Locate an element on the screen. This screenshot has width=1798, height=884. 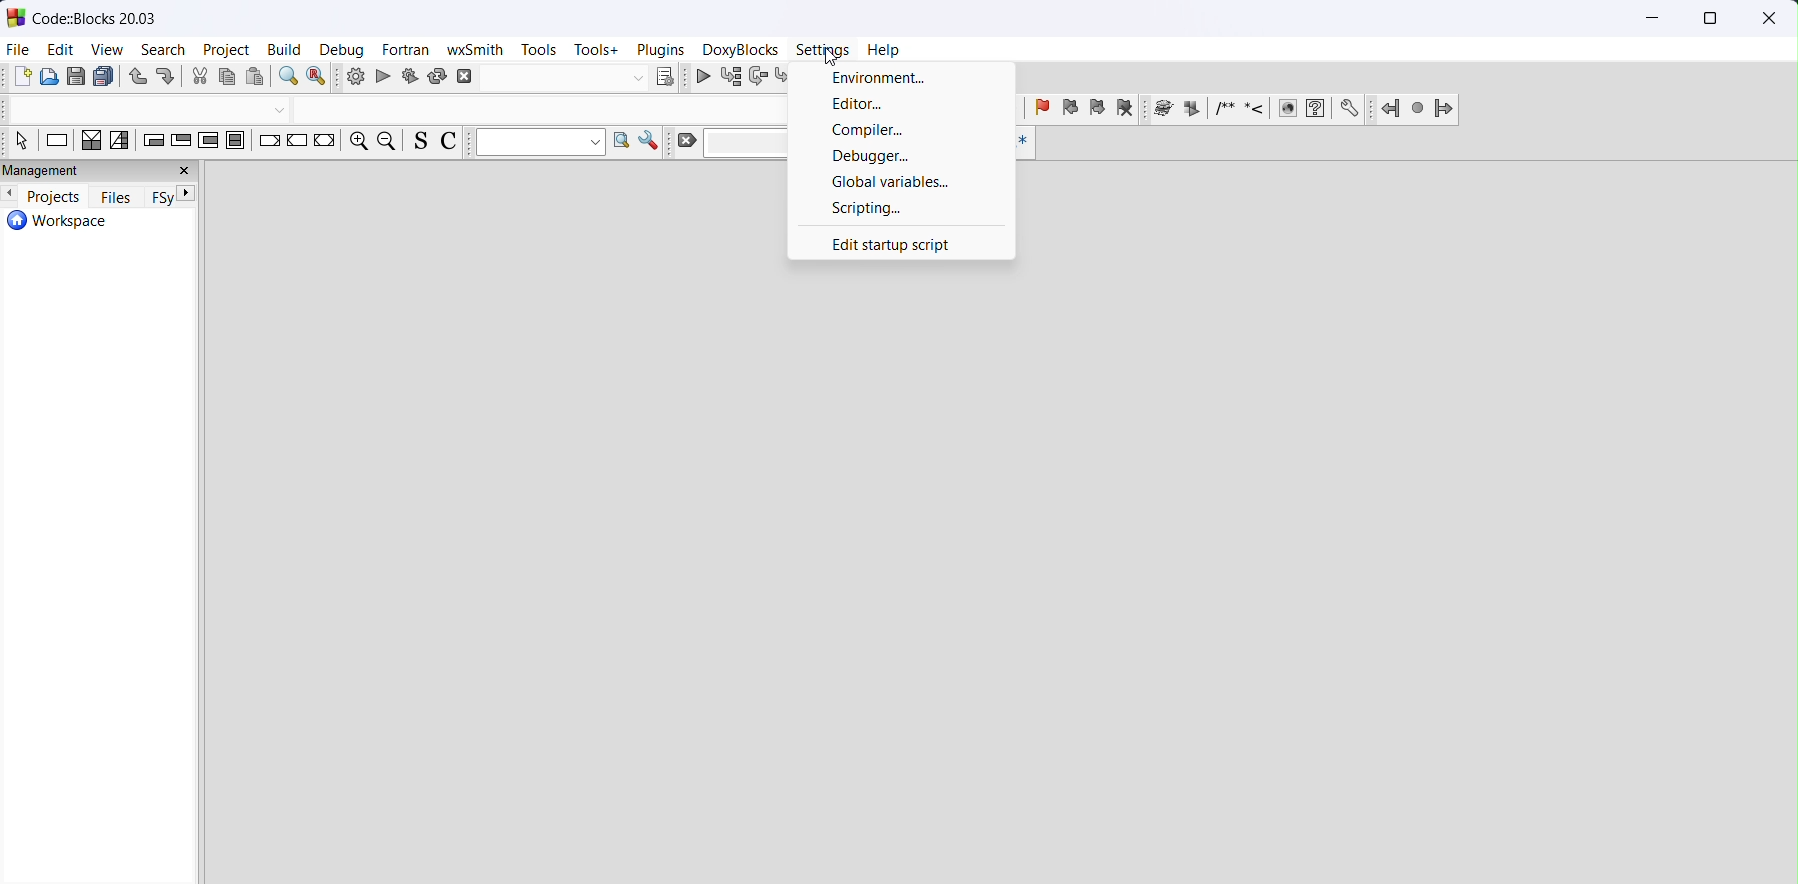
continue instruction is located at coordinates (298, 142).